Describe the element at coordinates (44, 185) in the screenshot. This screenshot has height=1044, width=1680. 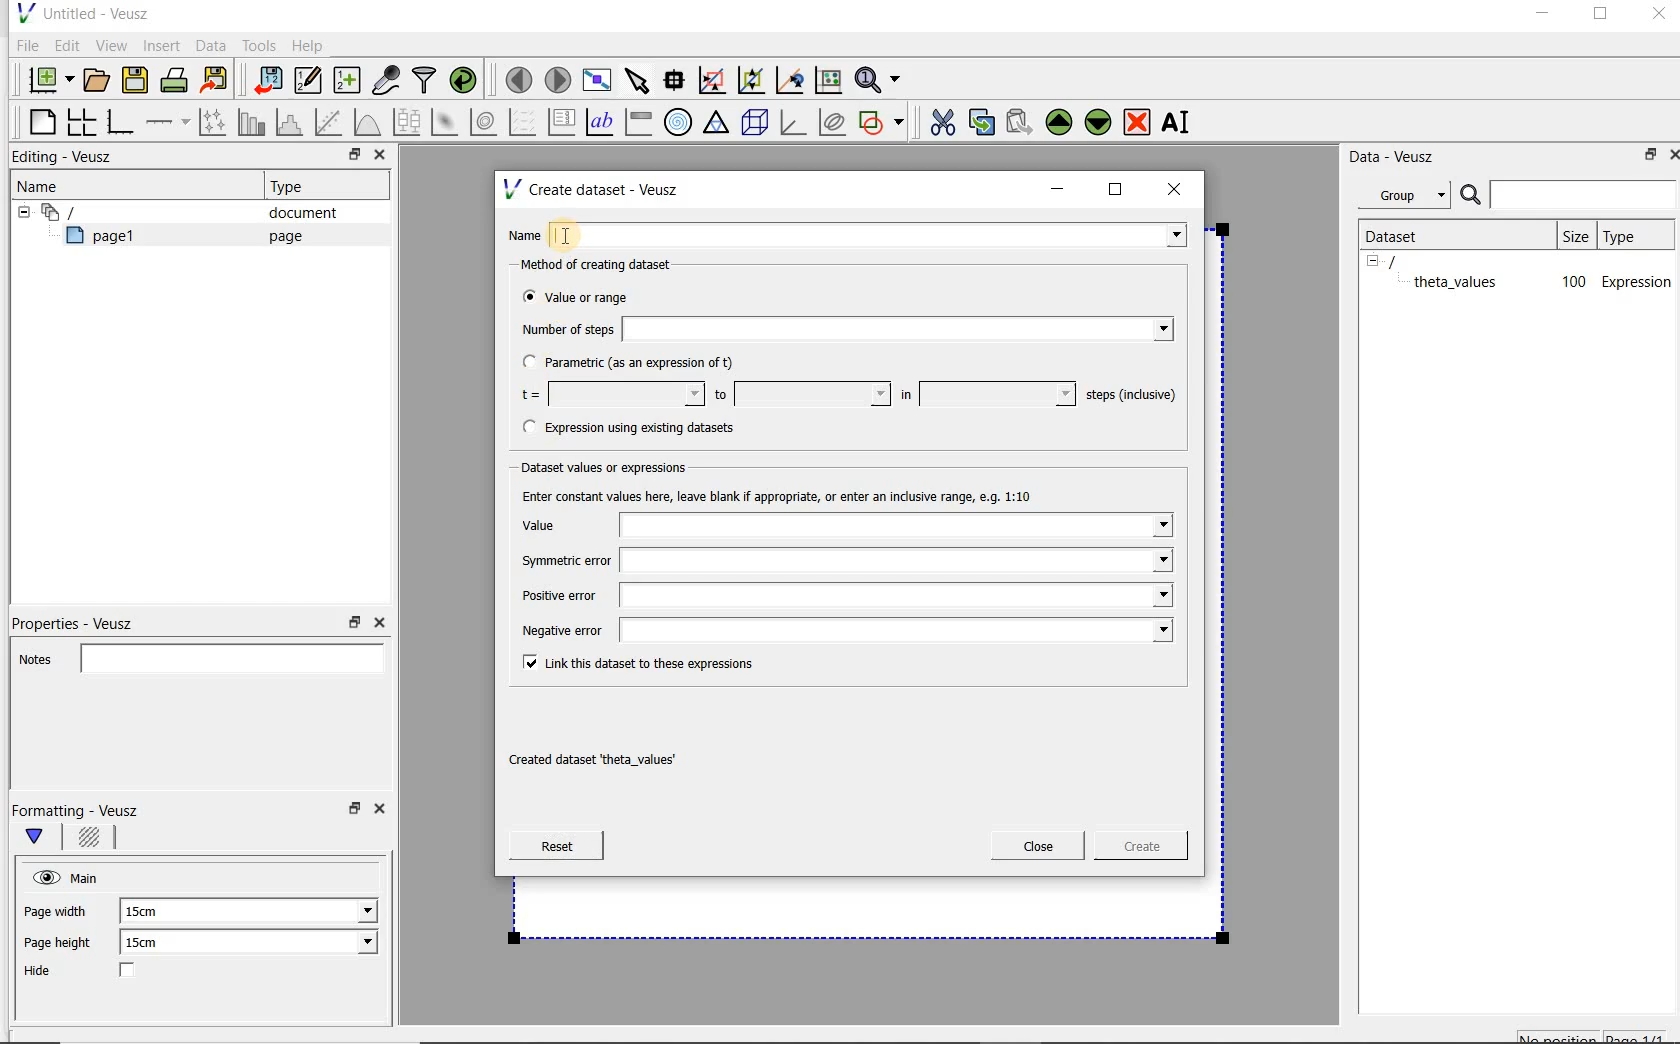
I see `Name` at that location.